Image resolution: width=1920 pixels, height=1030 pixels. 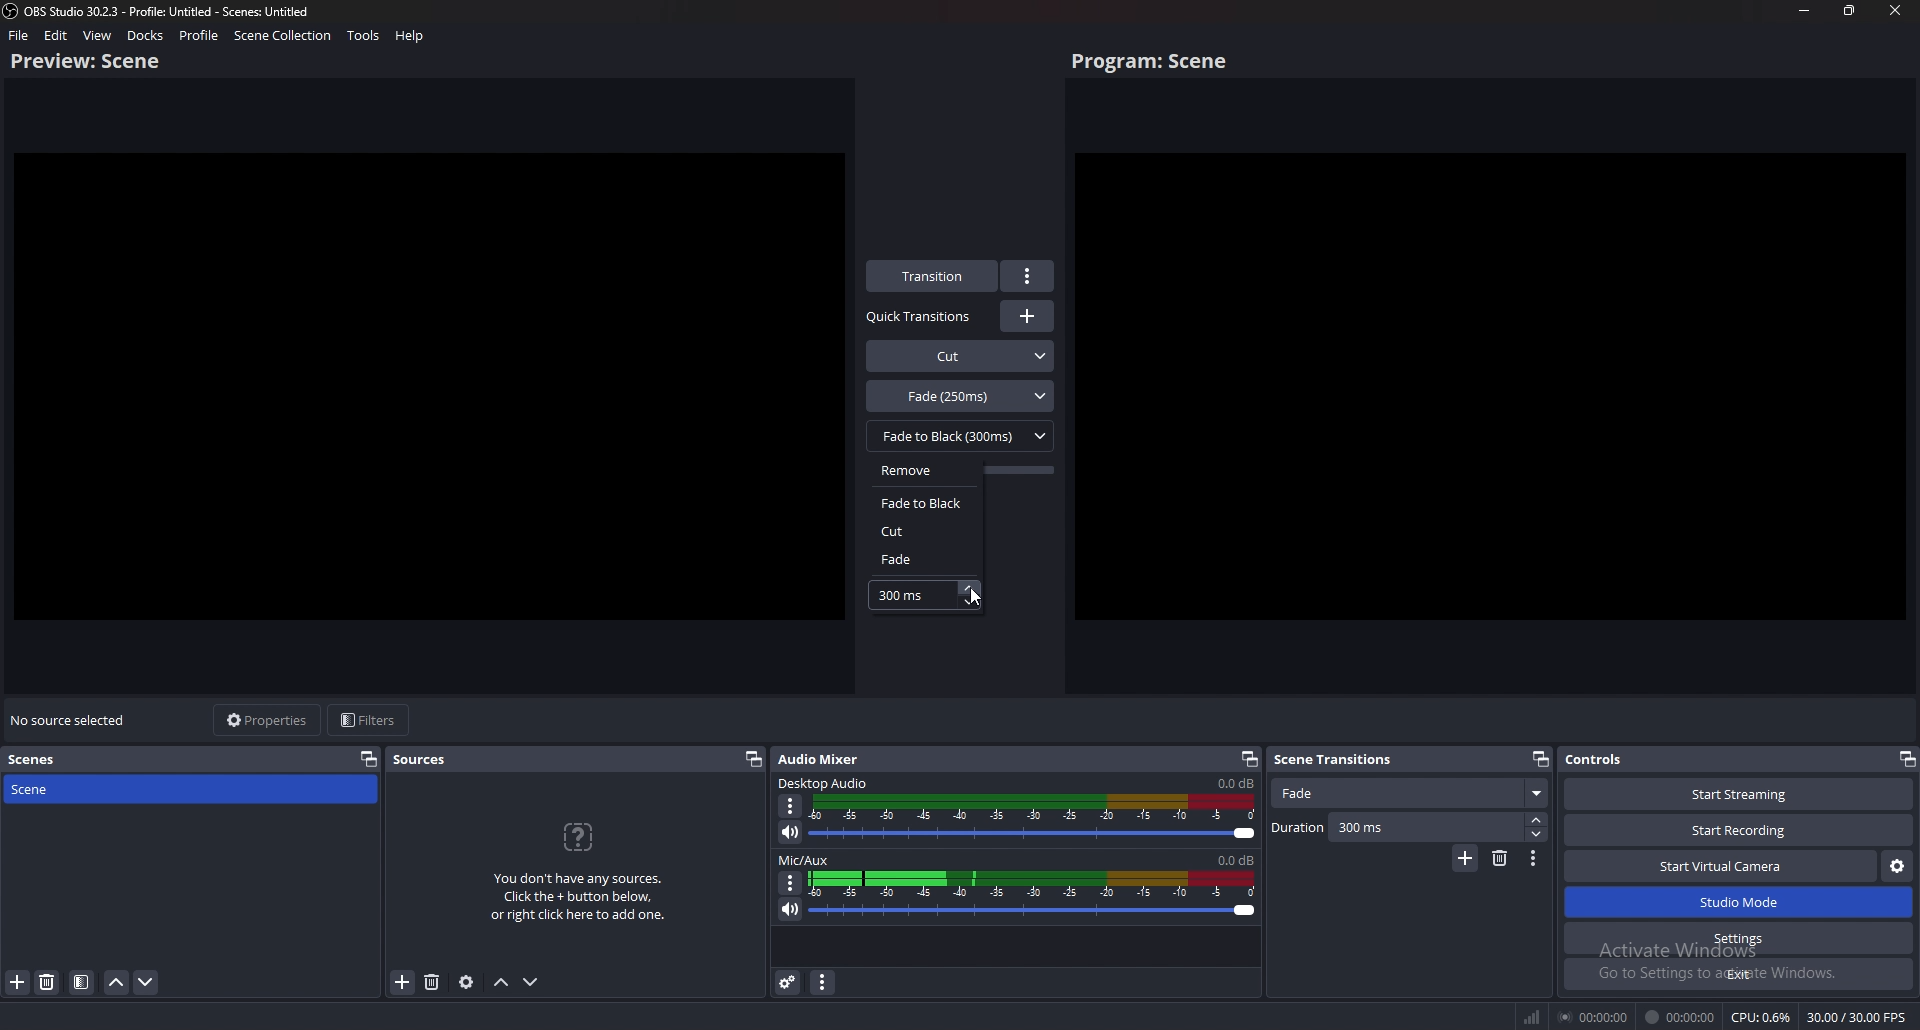 What do you see at coordinates (580, 837) in the screenshot?
I see `question icon` at bounding box center [580, 837].